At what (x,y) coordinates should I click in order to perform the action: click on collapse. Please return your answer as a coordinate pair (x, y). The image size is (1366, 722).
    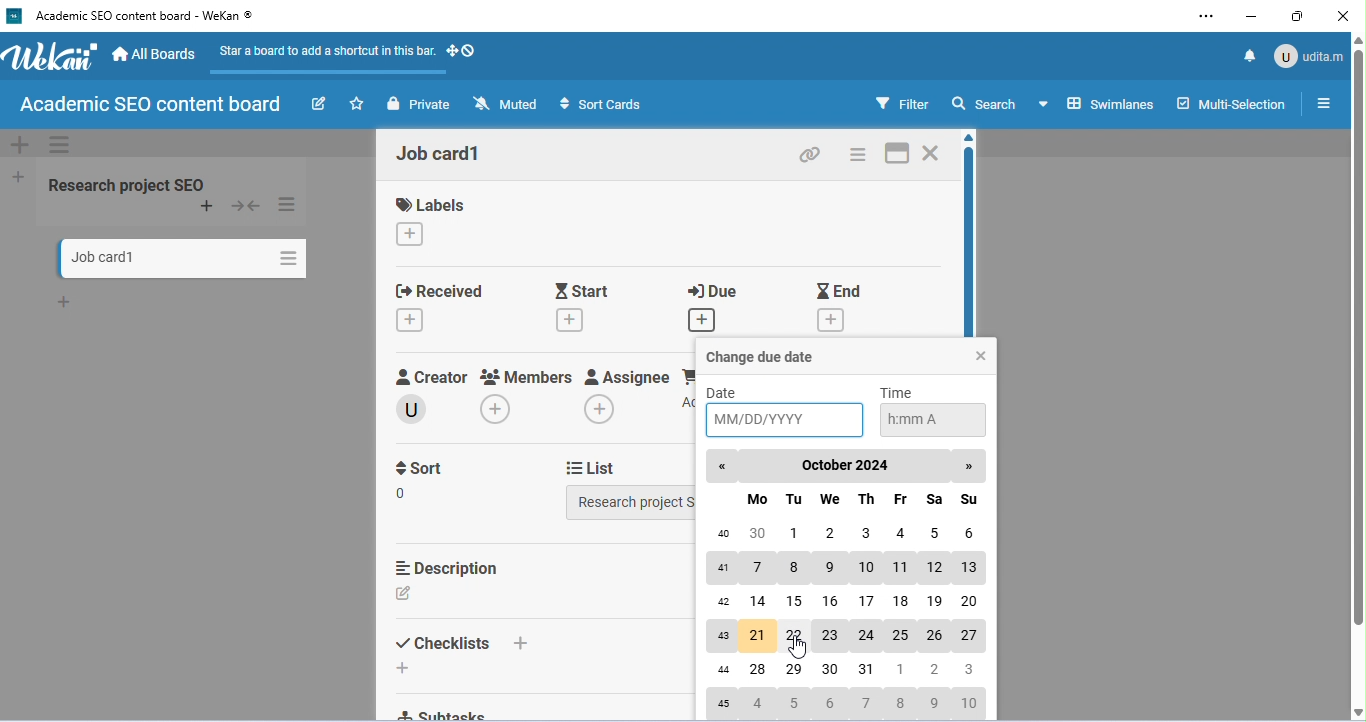
    Looking at the image, I should click on (245, 207).